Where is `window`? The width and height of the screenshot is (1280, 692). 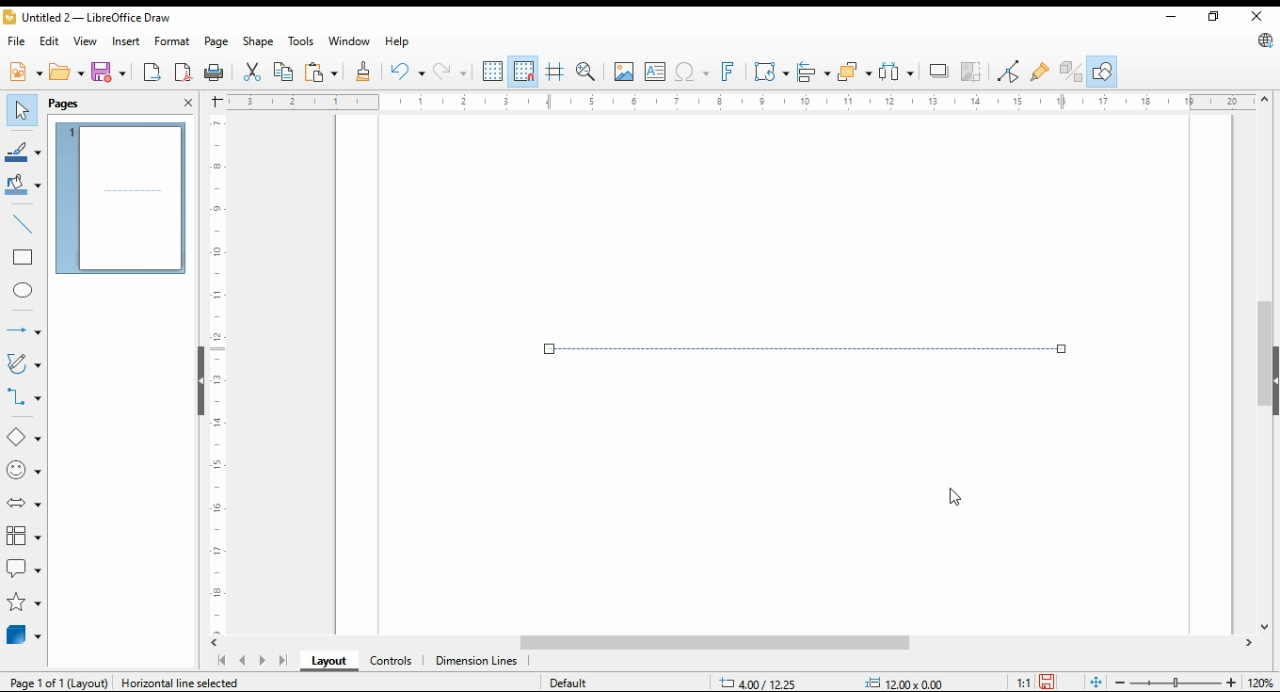
window is located at coordinates (348, 41).